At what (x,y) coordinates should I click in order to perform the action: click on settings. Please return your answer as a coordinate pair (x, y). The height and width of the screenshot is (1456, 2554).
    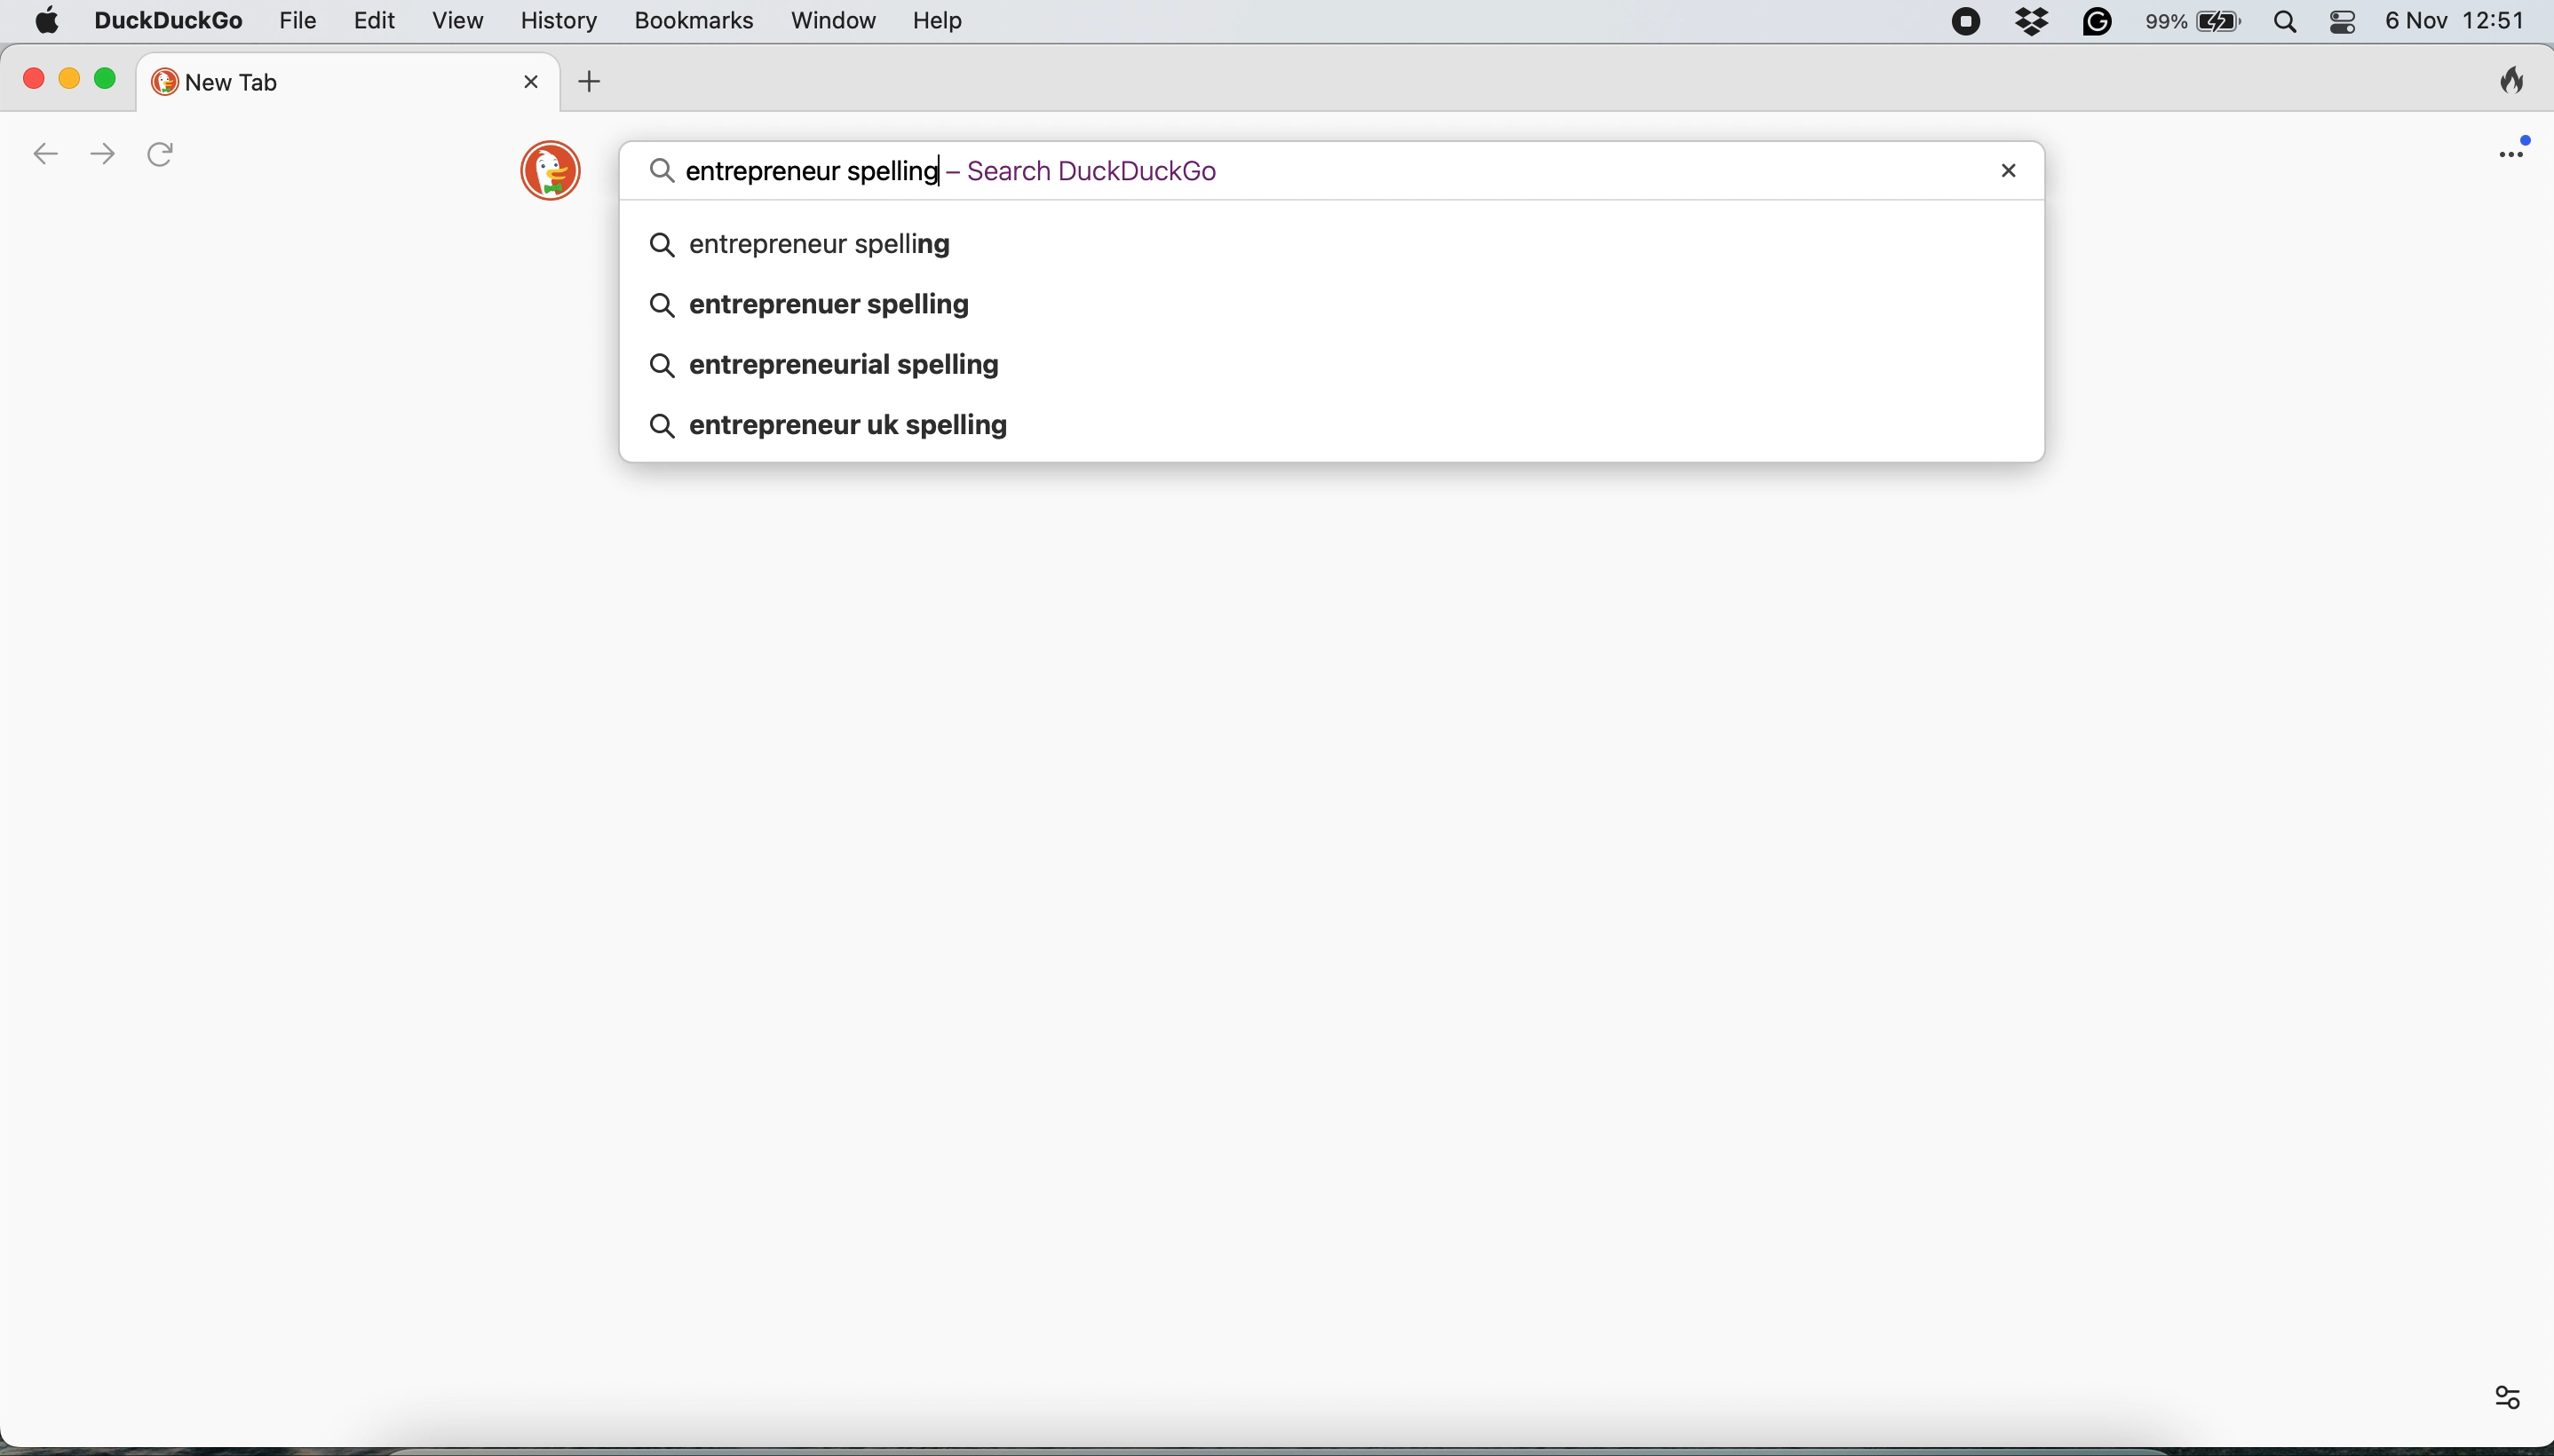
    Looking at the image, I should click on (2513, 1397).